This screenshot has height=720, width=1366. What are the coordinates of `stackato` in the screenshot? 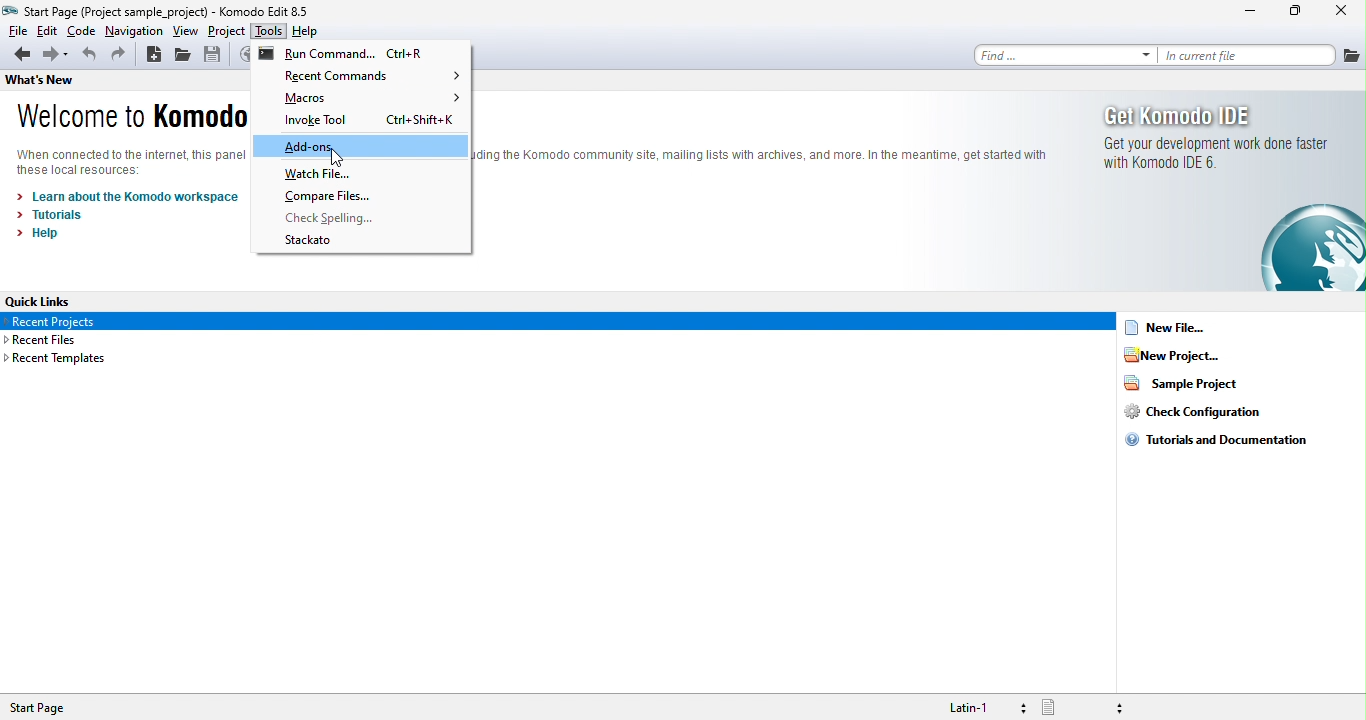 It's located at (317, 243).